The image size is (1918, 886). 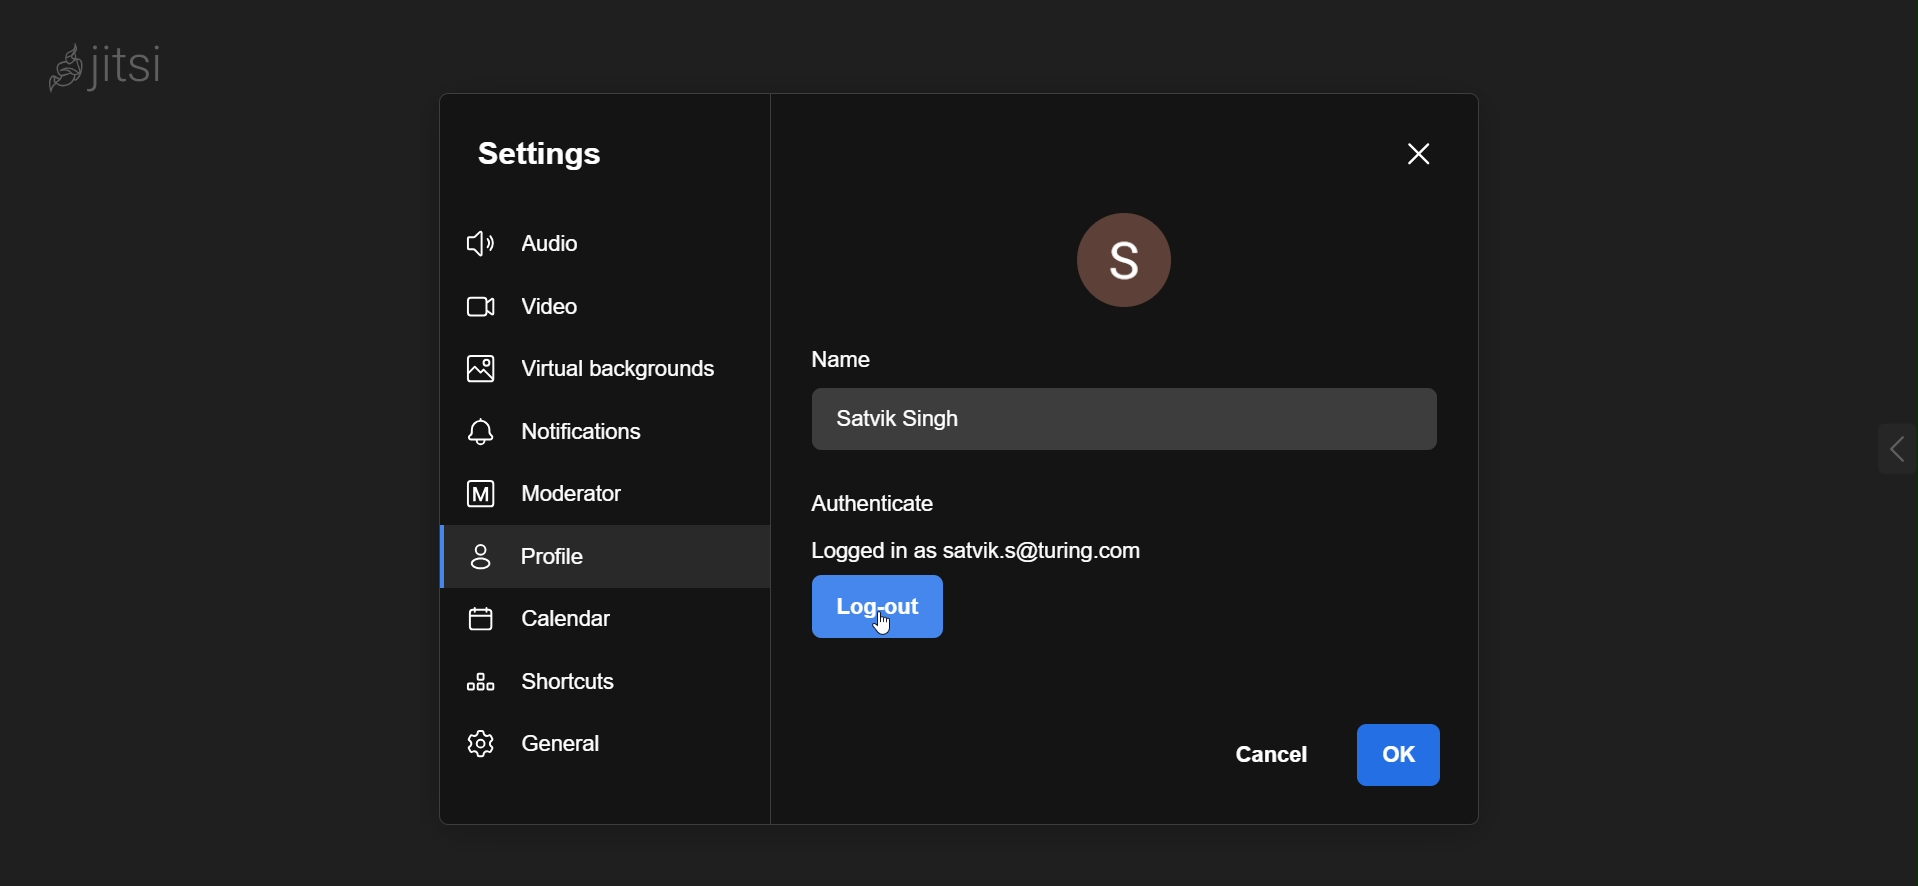 I want to click on Ok, so click(x=1403, y=753).